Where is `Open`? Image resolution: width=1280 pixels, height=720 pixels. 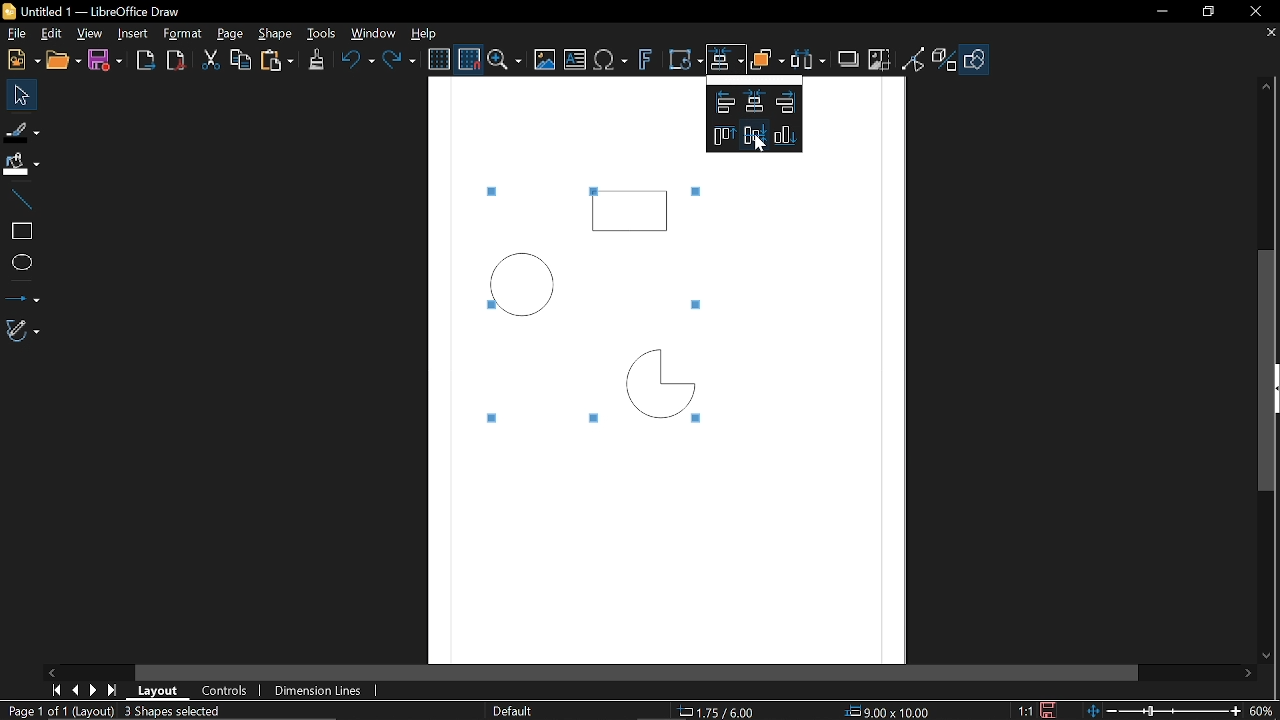 Open is located at coordinates (63, 60).